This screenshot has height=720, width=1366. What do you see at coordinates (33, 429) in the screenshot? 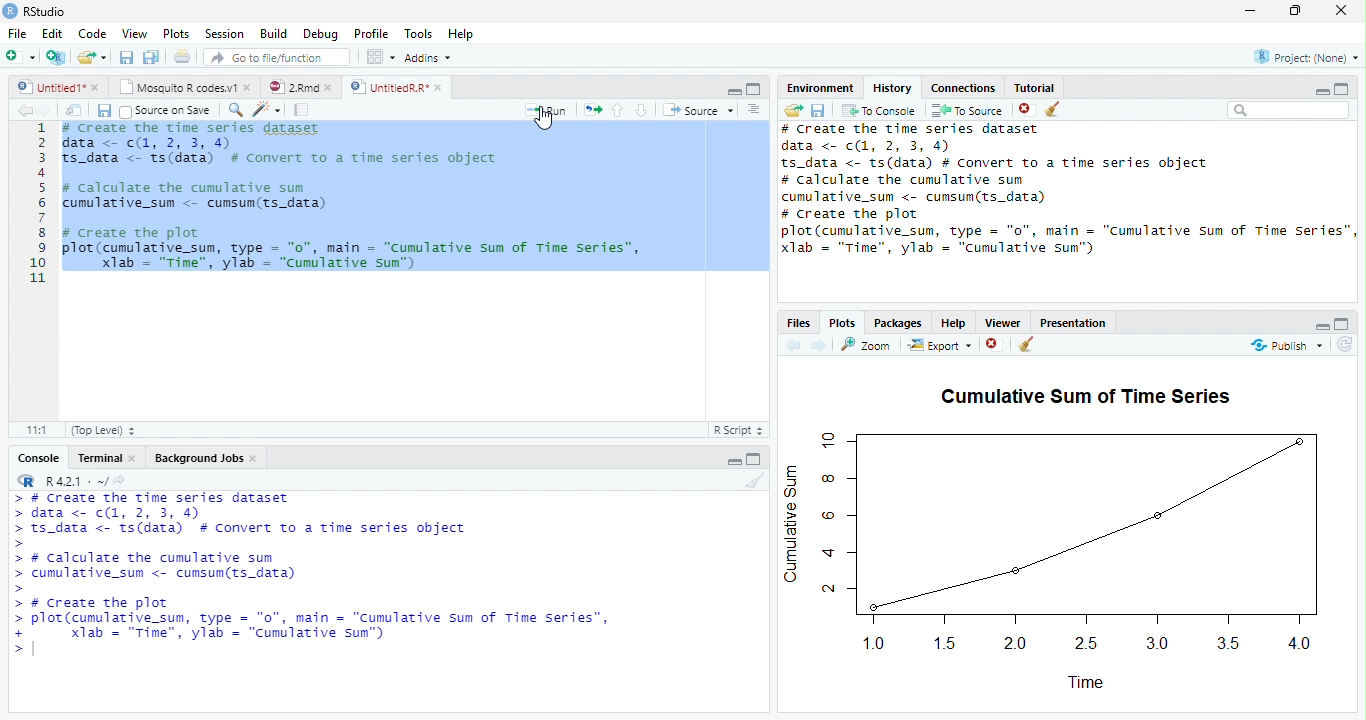
I see `1:1` at bounding box center [33, 429].